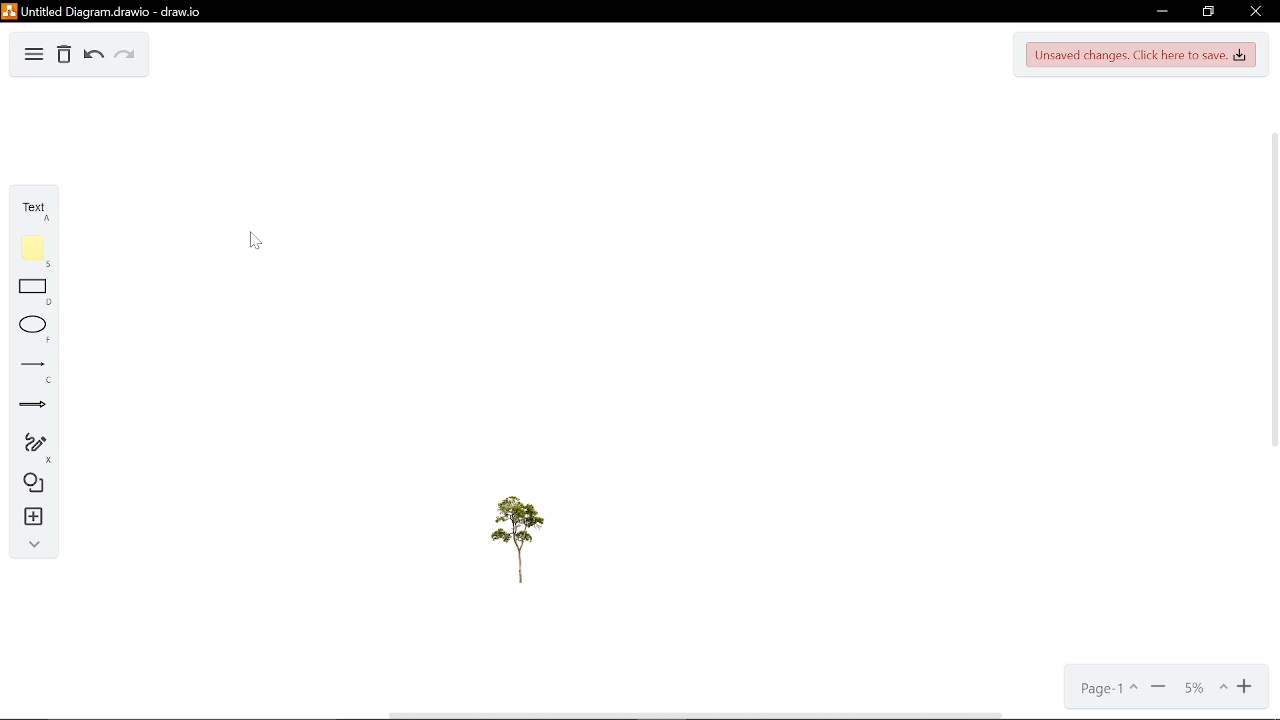  What do you see at coordinates (1142, 55) in the screenshot?
I see `Unsaved changes` at bounding box center [1142, 55].